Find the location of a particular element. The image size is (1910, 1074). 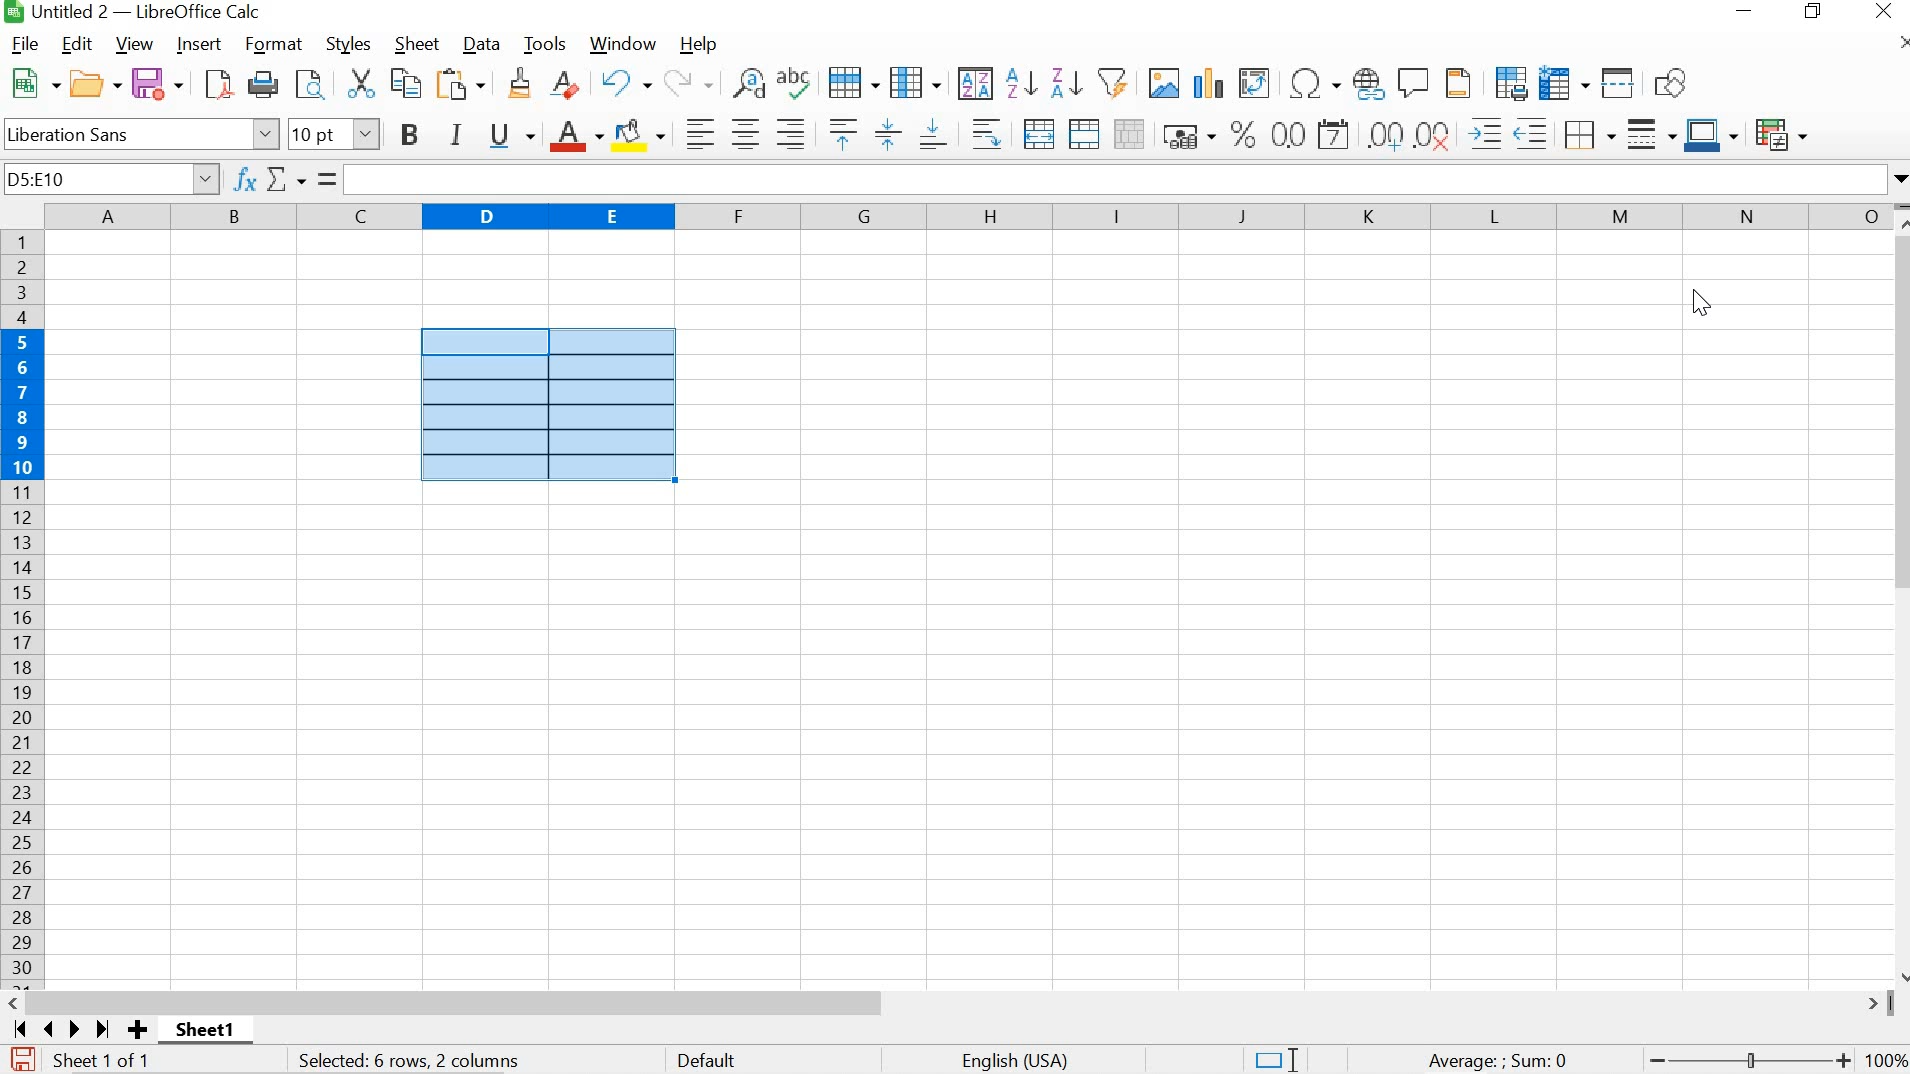

insert or edit pivot table is located at coordinates (1255, 81).